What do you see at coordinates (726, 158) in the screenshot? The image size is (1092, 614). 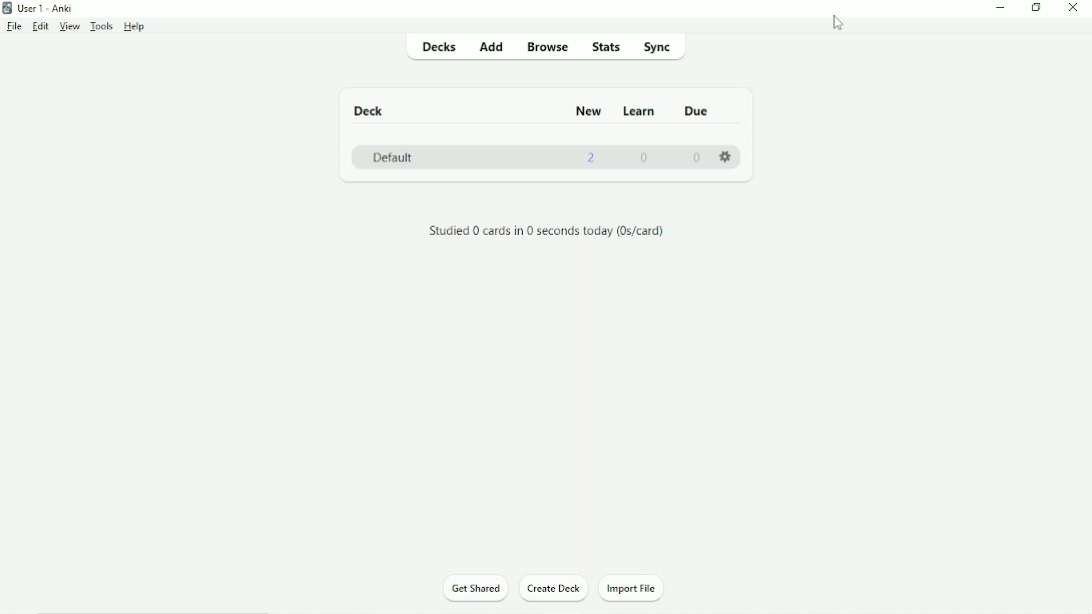 I see `Settings` at bounding box center [726, 158].